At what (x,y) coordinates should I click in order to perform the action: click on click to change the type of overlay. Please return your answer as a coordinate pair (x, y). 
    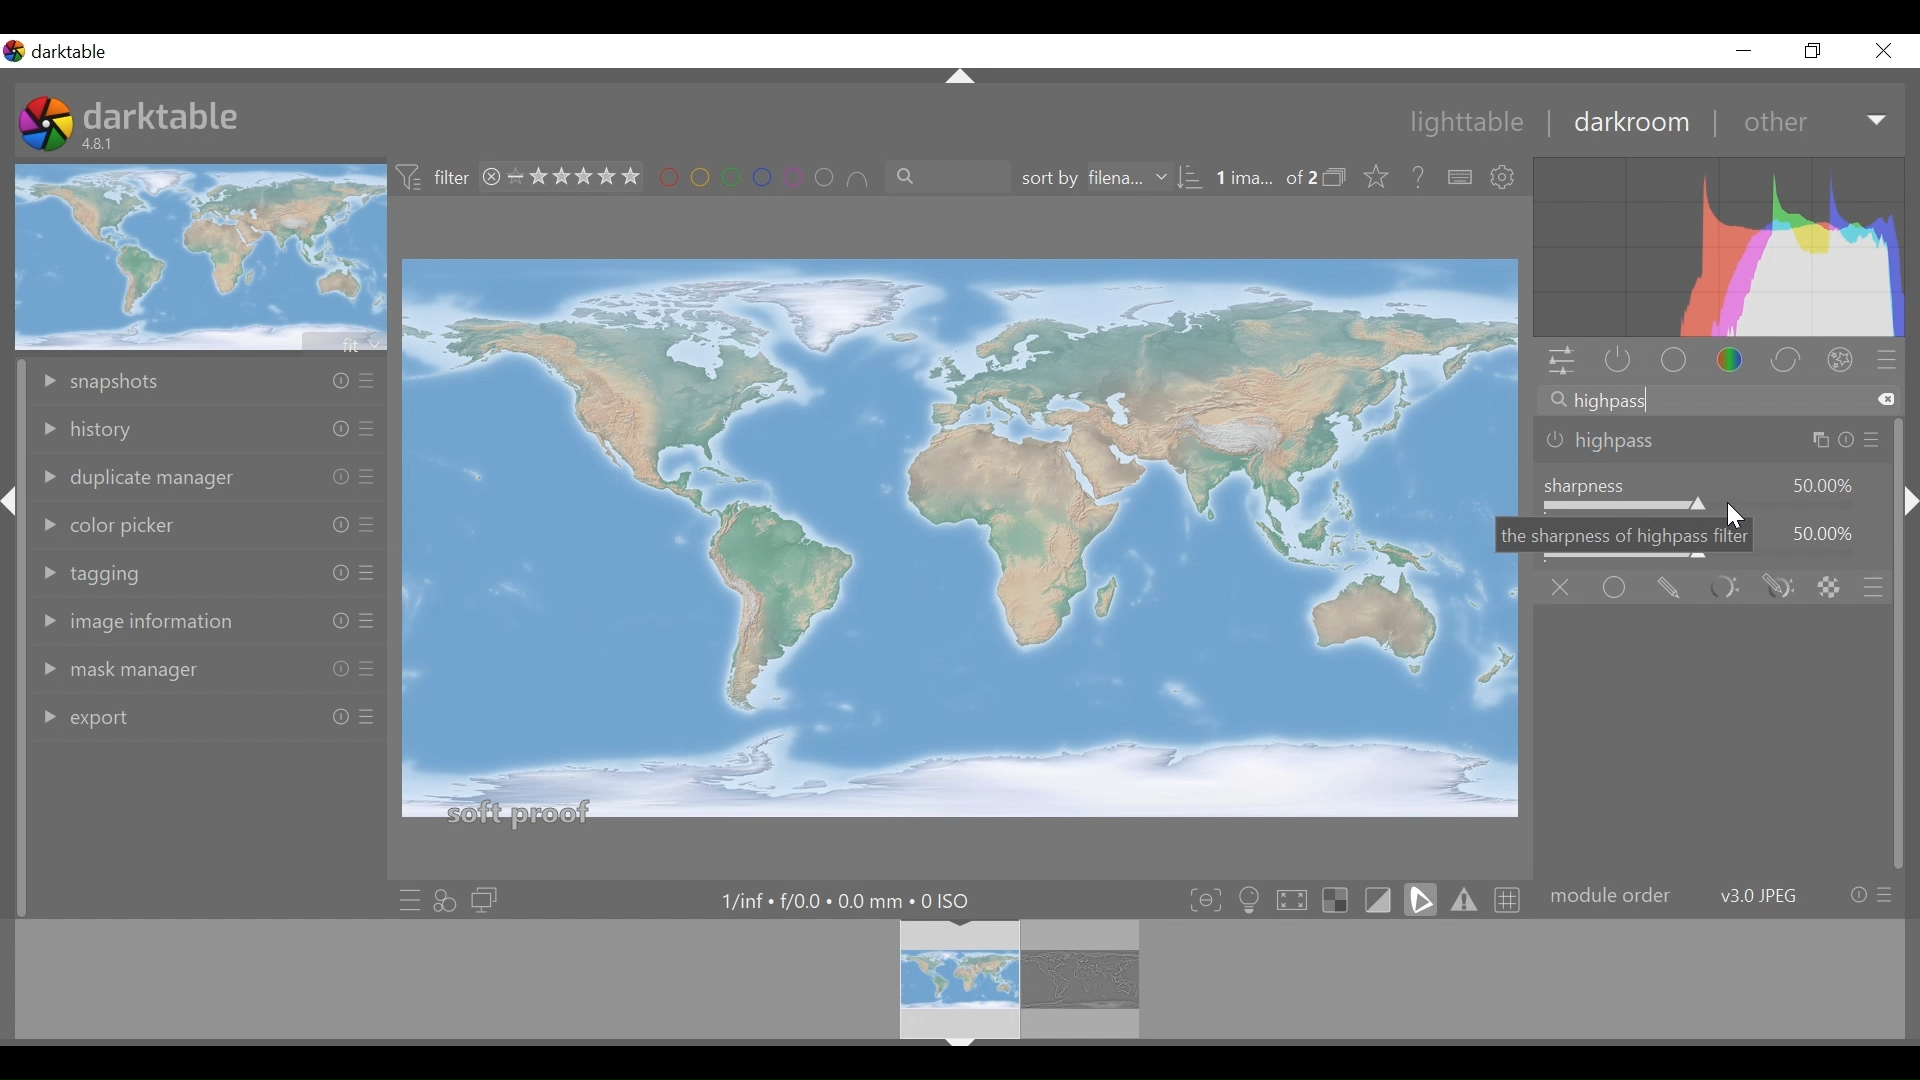
    Looking at the image, I should click on (1382, 178).